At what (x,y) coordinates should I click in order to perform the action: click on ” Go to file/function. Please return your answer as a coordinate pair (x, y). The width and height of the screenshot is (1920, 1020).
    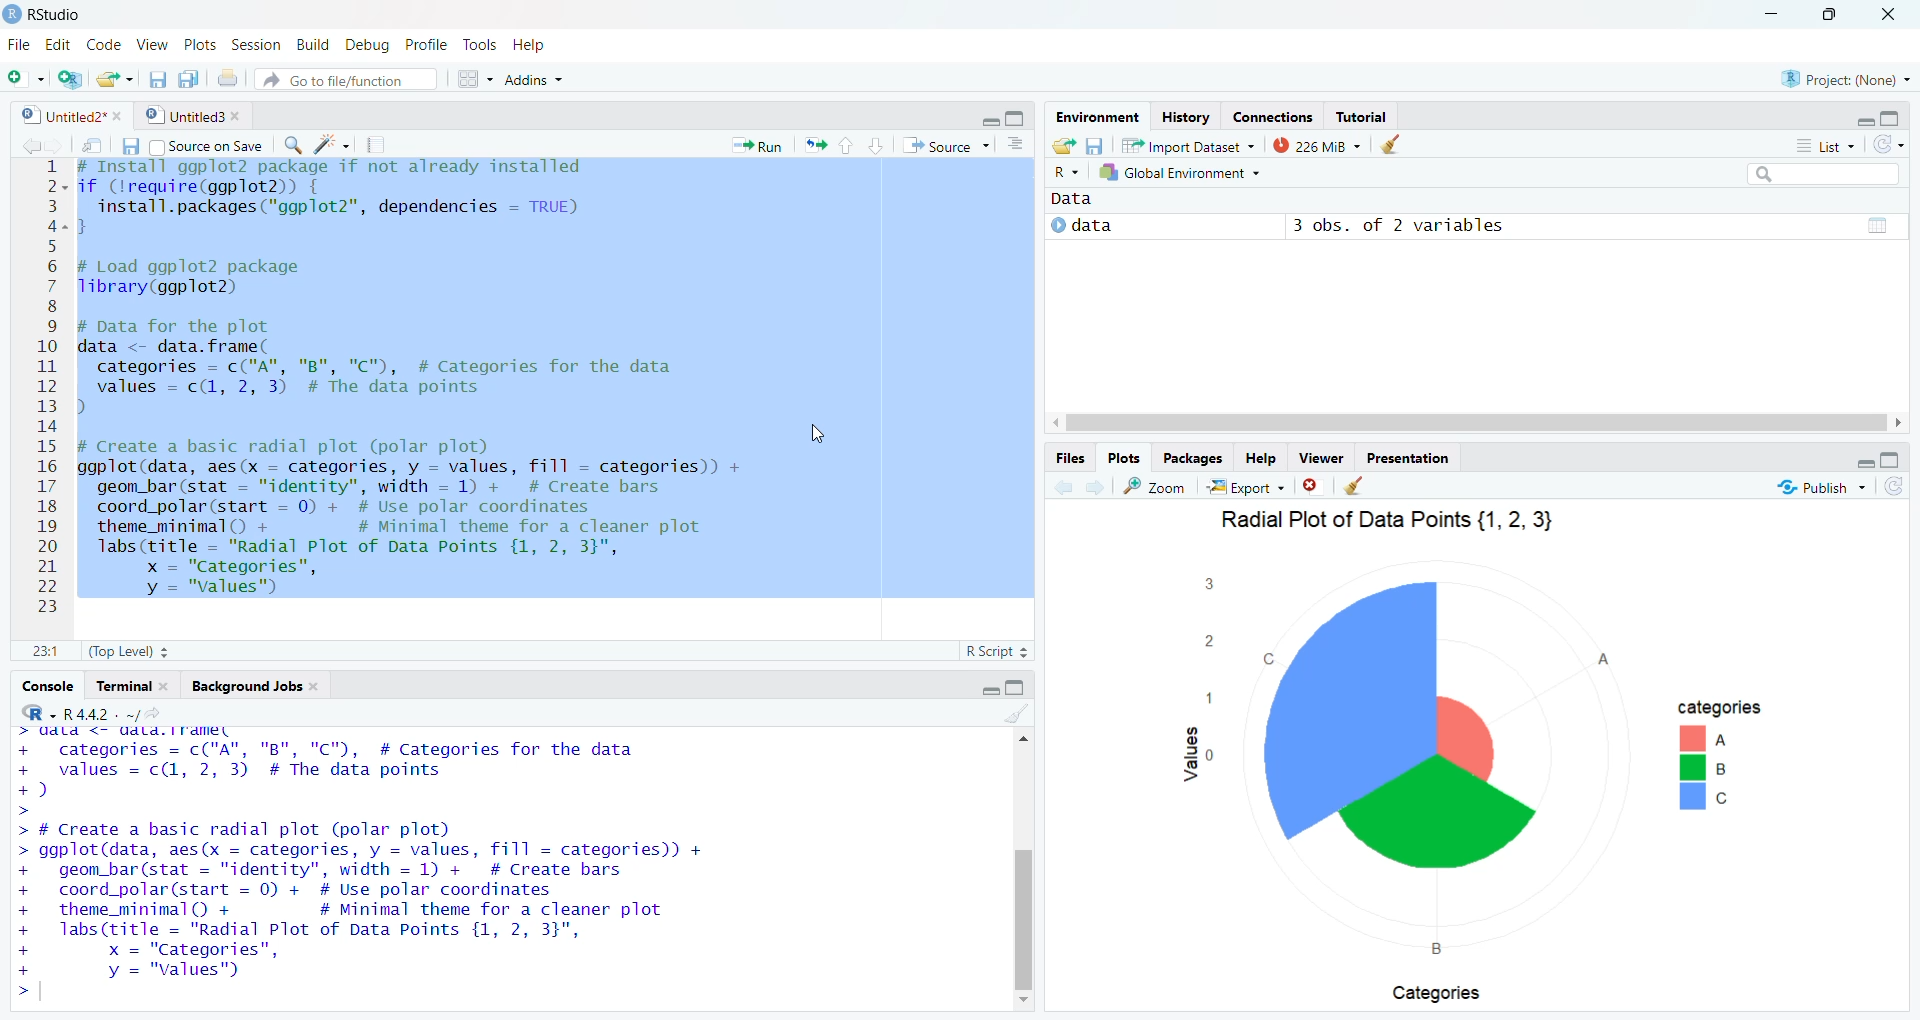
    Looking at the image, I should click on (350, 79).